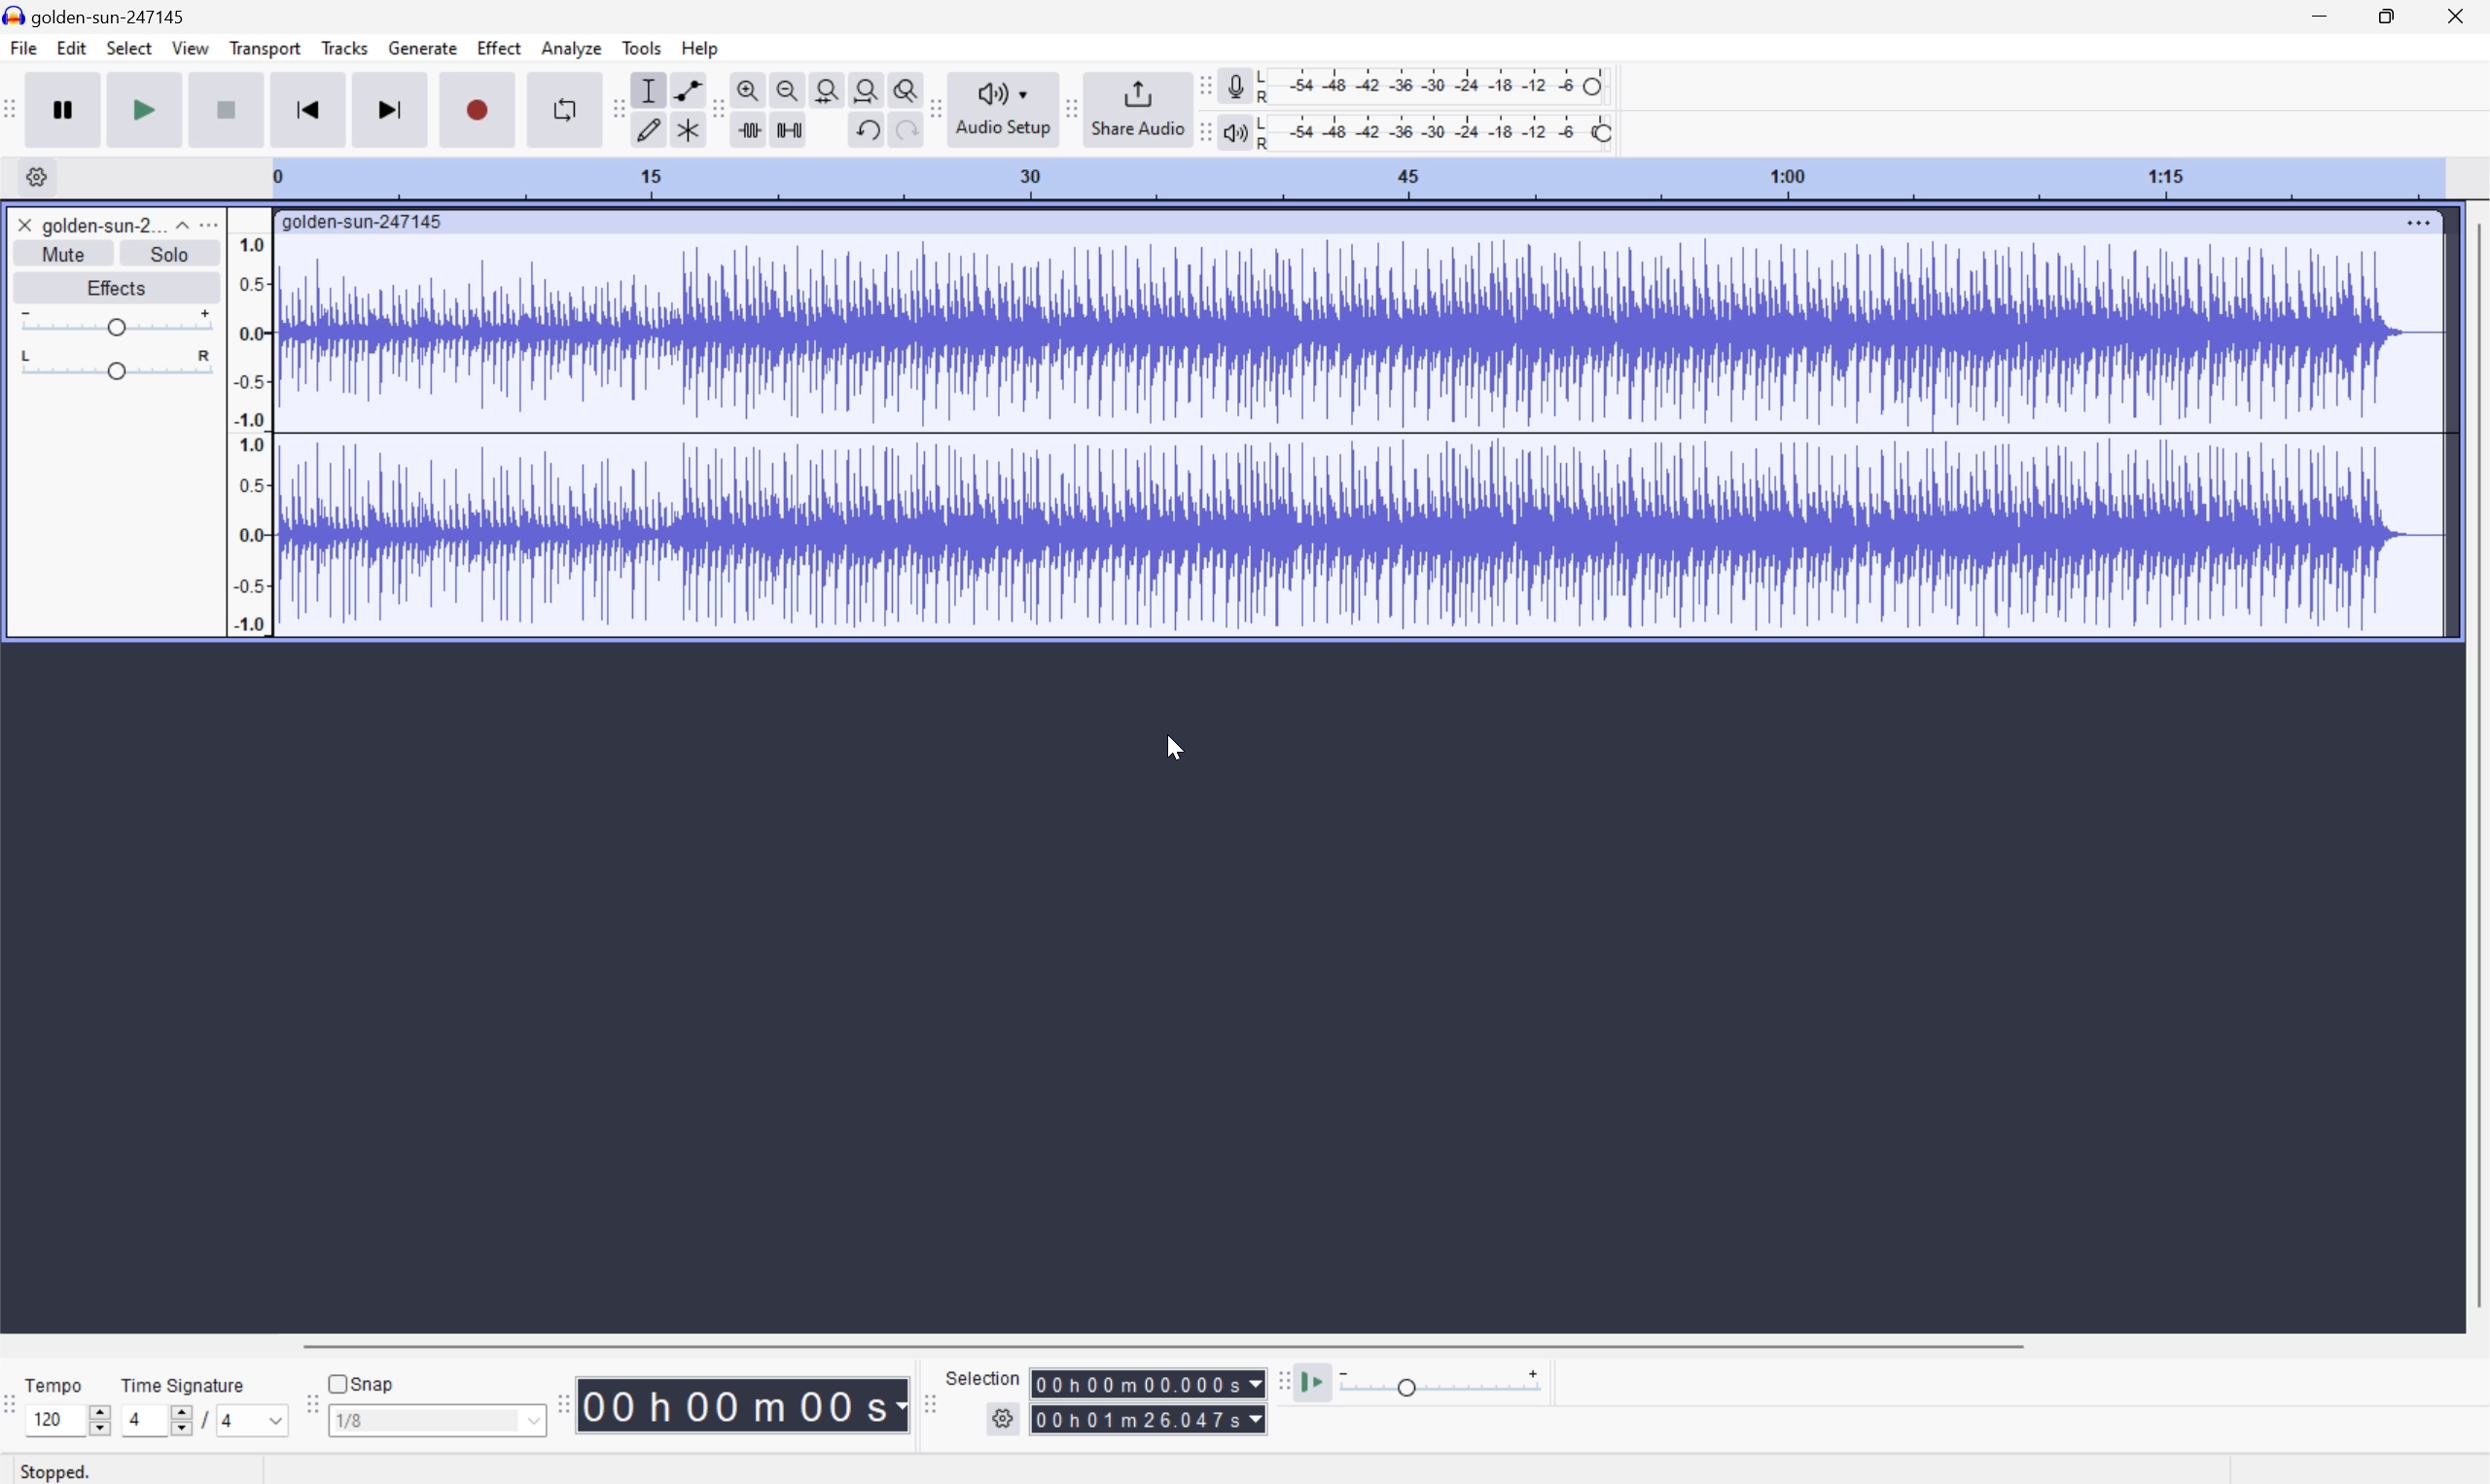 This screenshot has height=1484, width=2490. I want to click on Audio, so click(1359, 436).